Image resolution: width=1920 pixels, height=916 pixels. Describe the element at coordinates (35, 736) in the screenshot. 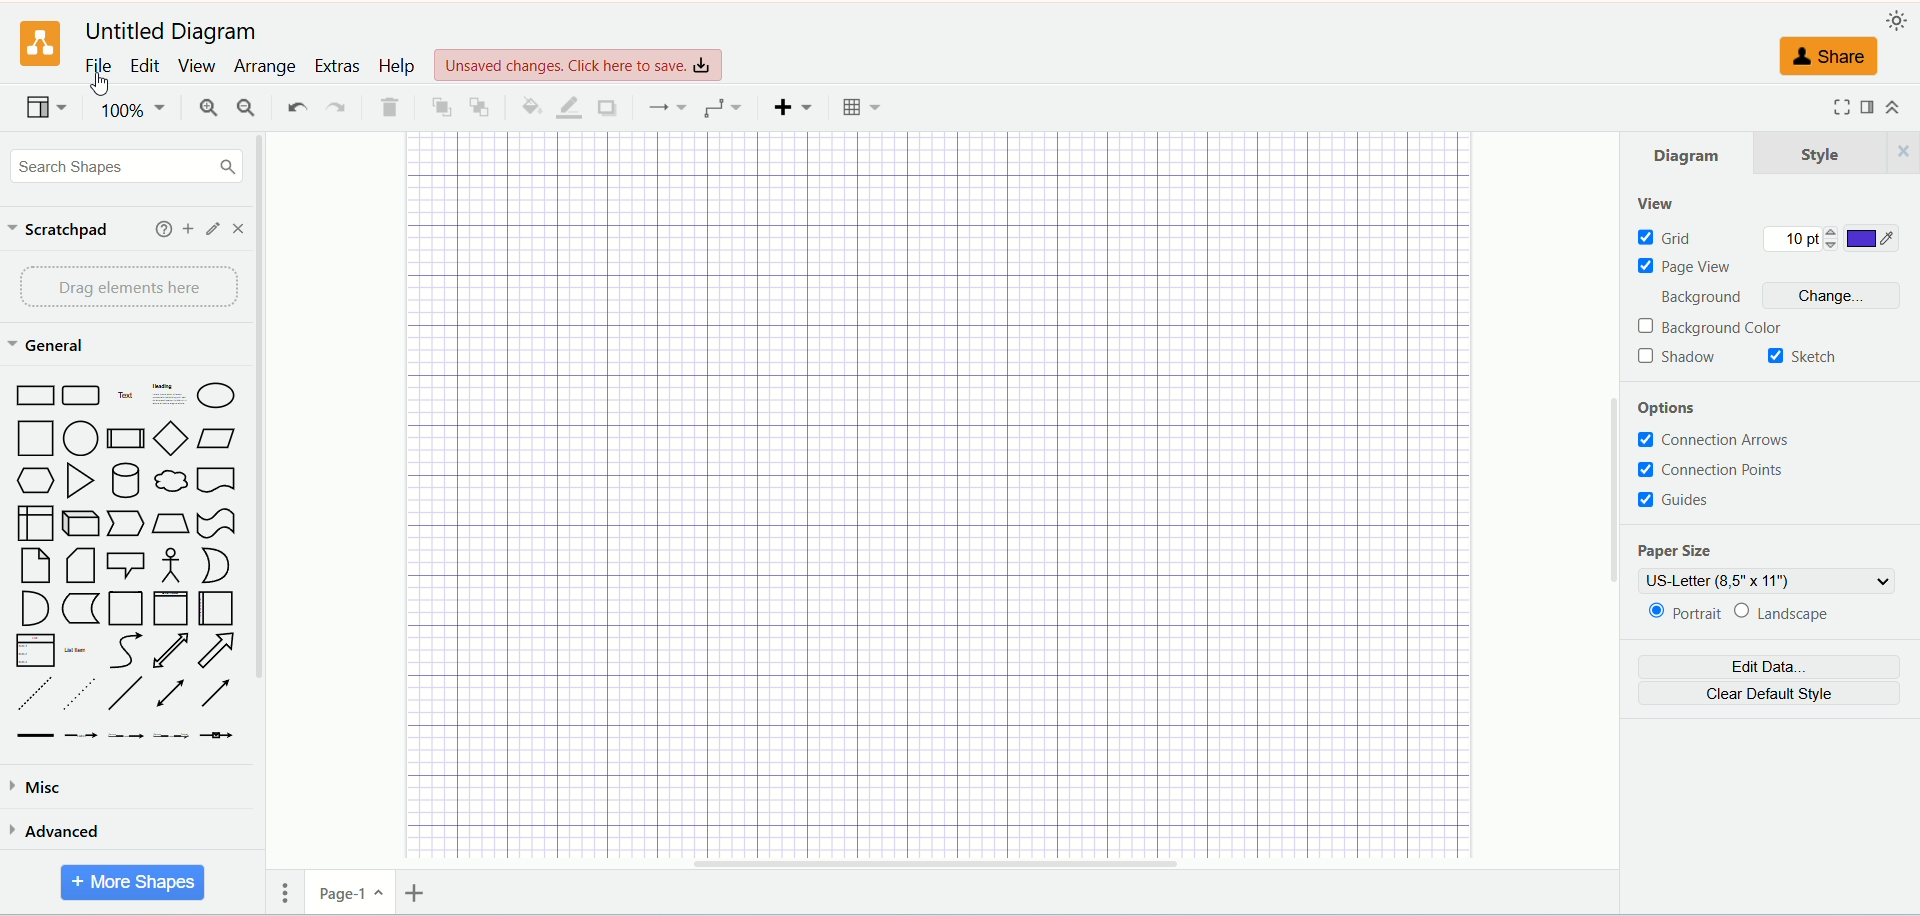

I see `Link` at that location.